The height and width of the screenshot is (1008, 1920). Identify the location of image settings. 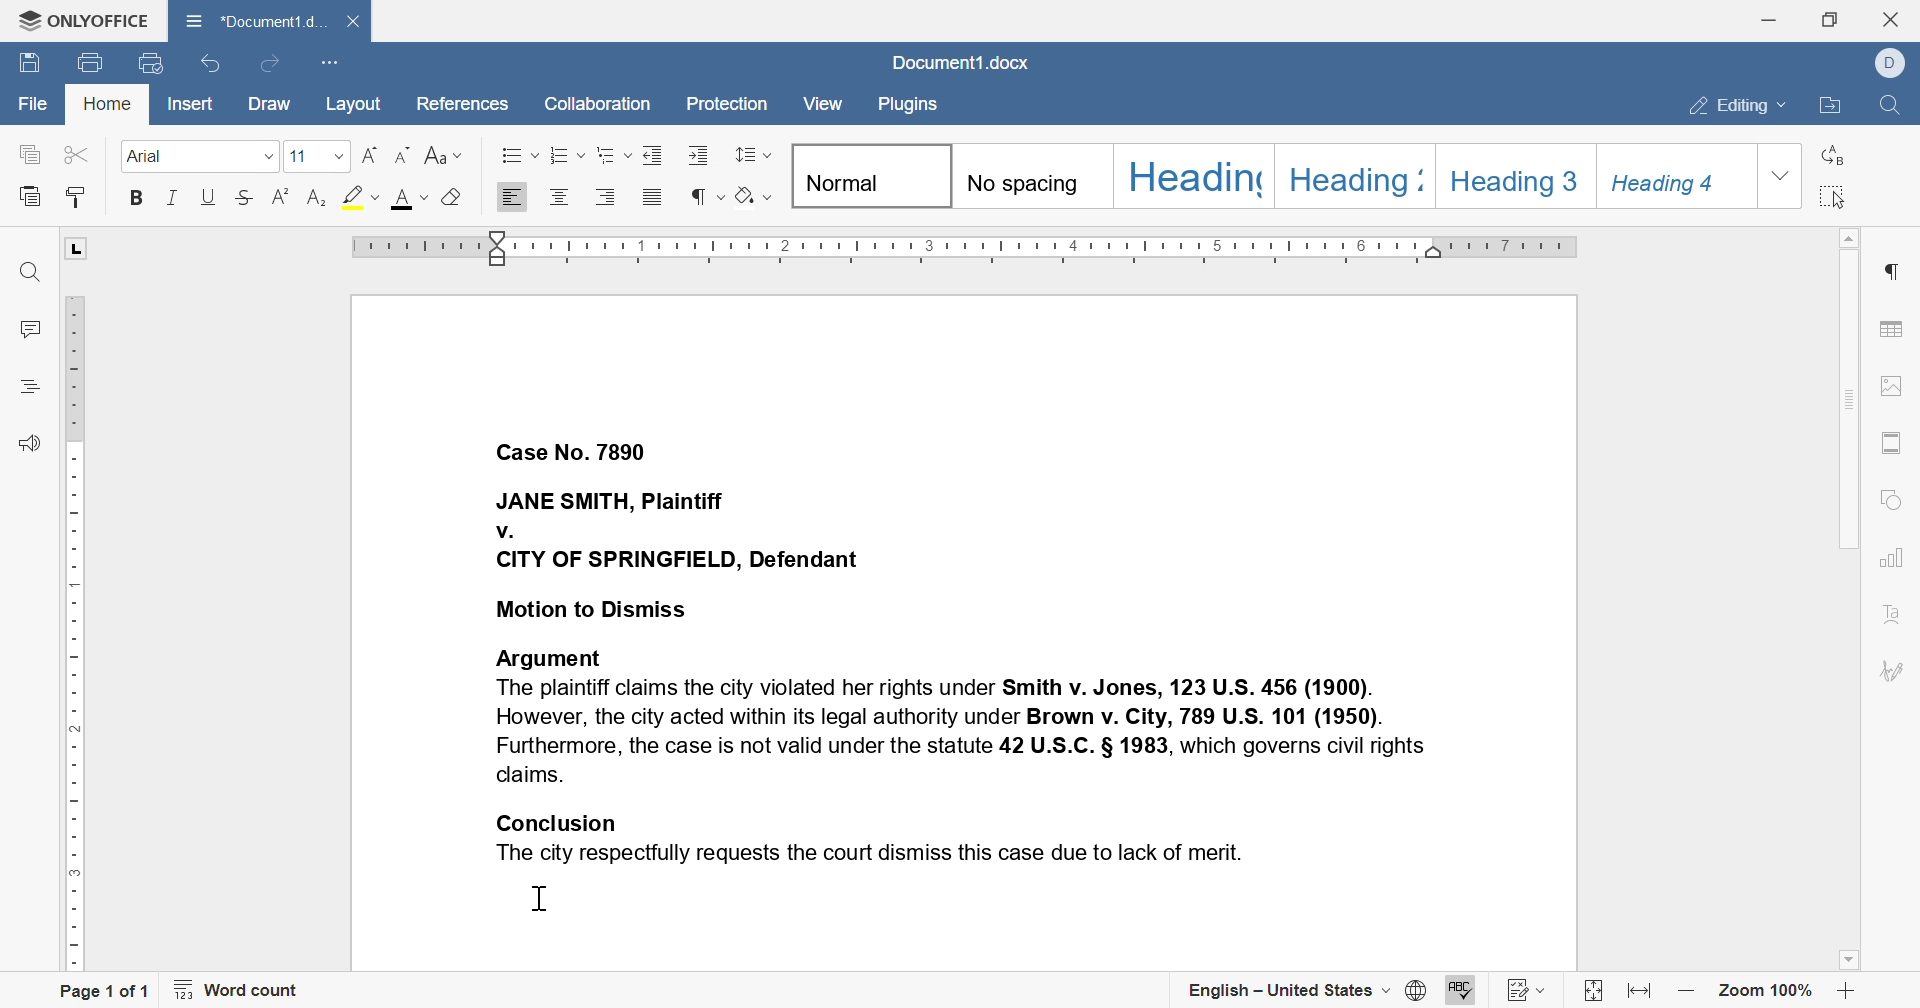
(1889, 386).